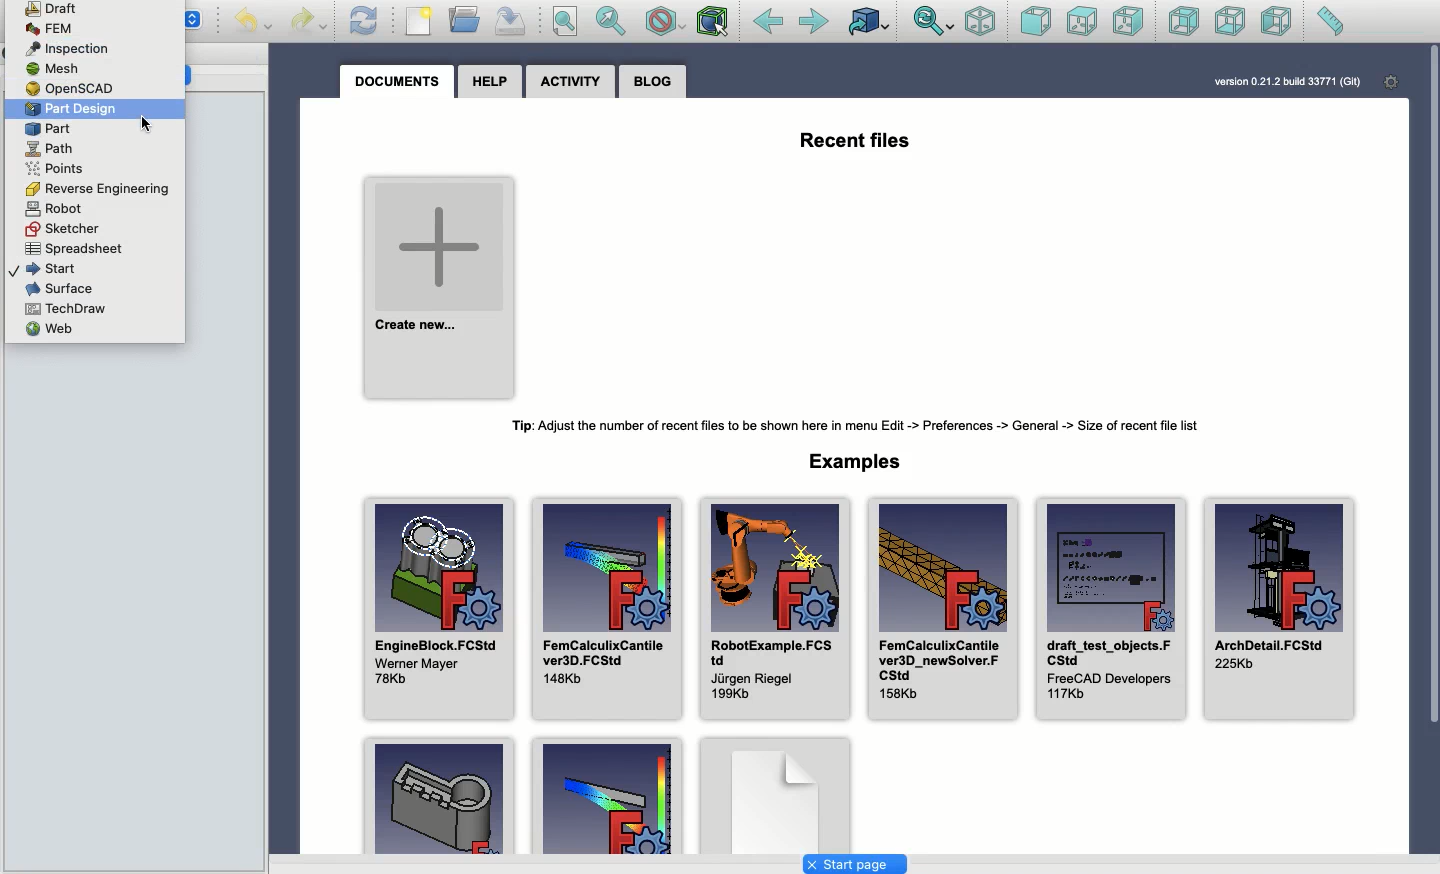 The image size is (1440, 874). I want to click on Fit selection, so click(611, 21).